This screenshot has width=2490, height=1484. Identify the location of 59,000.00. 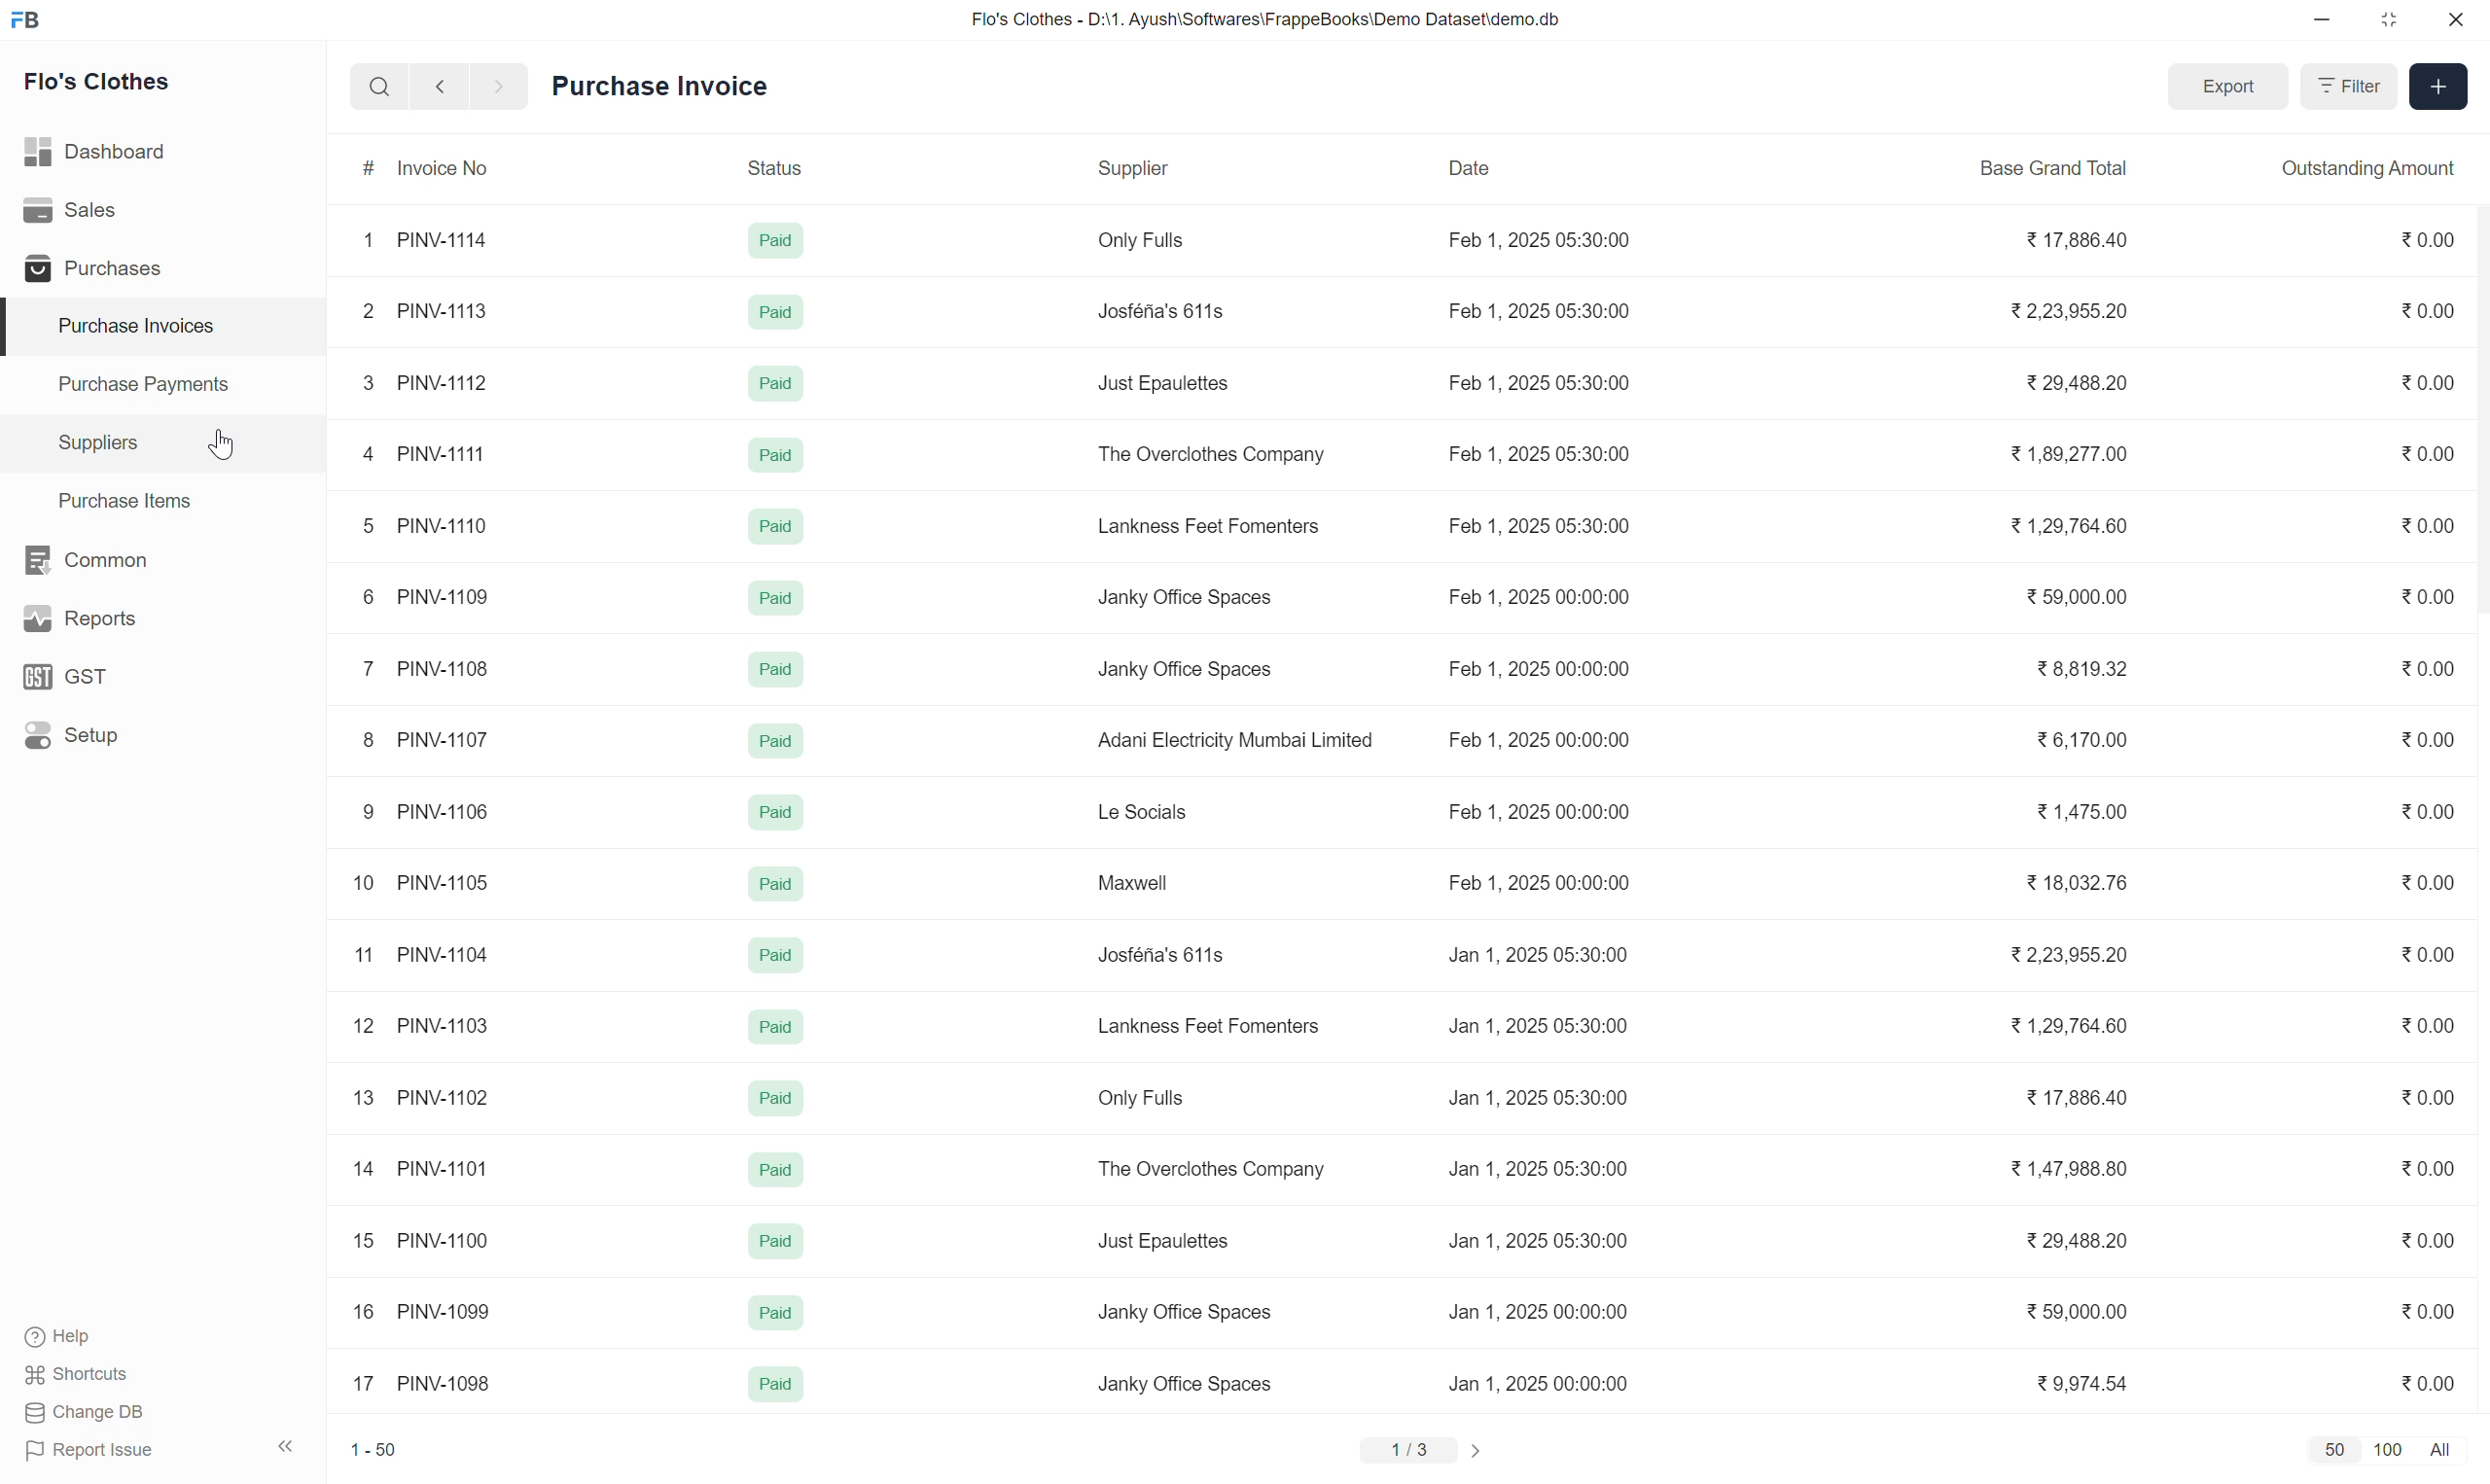
(2078, 1311).